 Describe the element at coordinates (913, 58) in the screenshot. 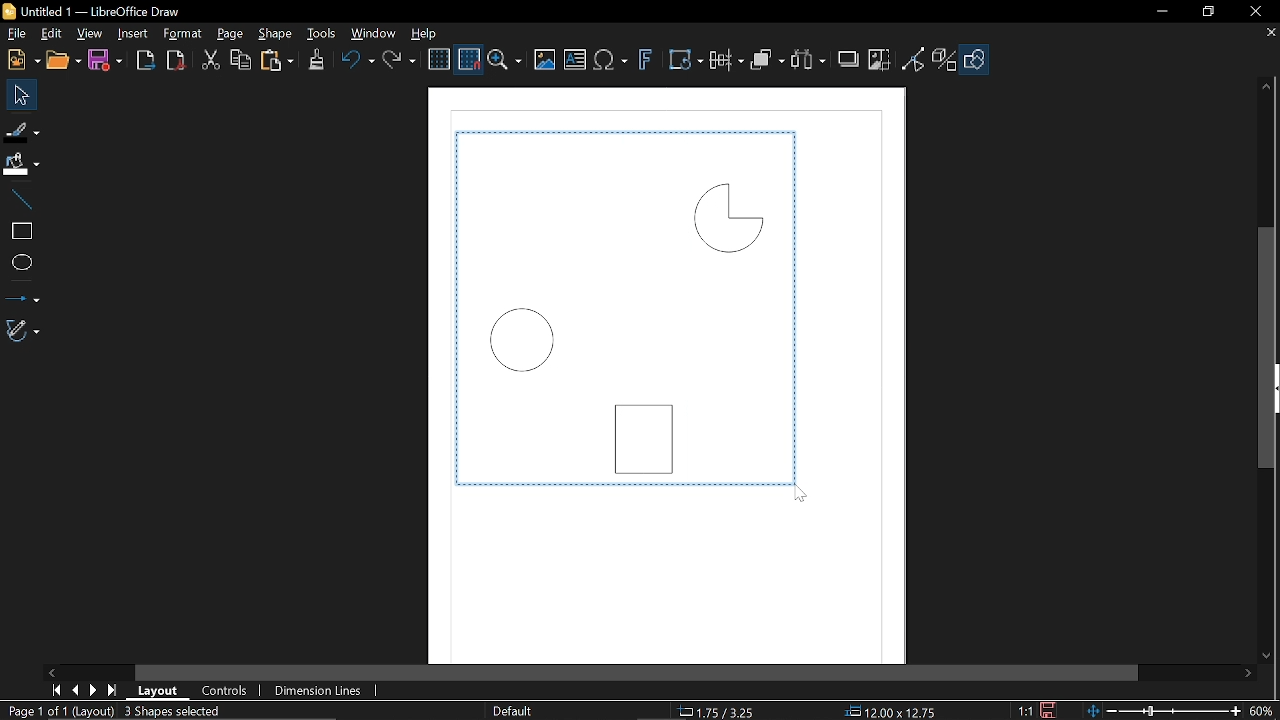

I see `Toggle view` at that location.